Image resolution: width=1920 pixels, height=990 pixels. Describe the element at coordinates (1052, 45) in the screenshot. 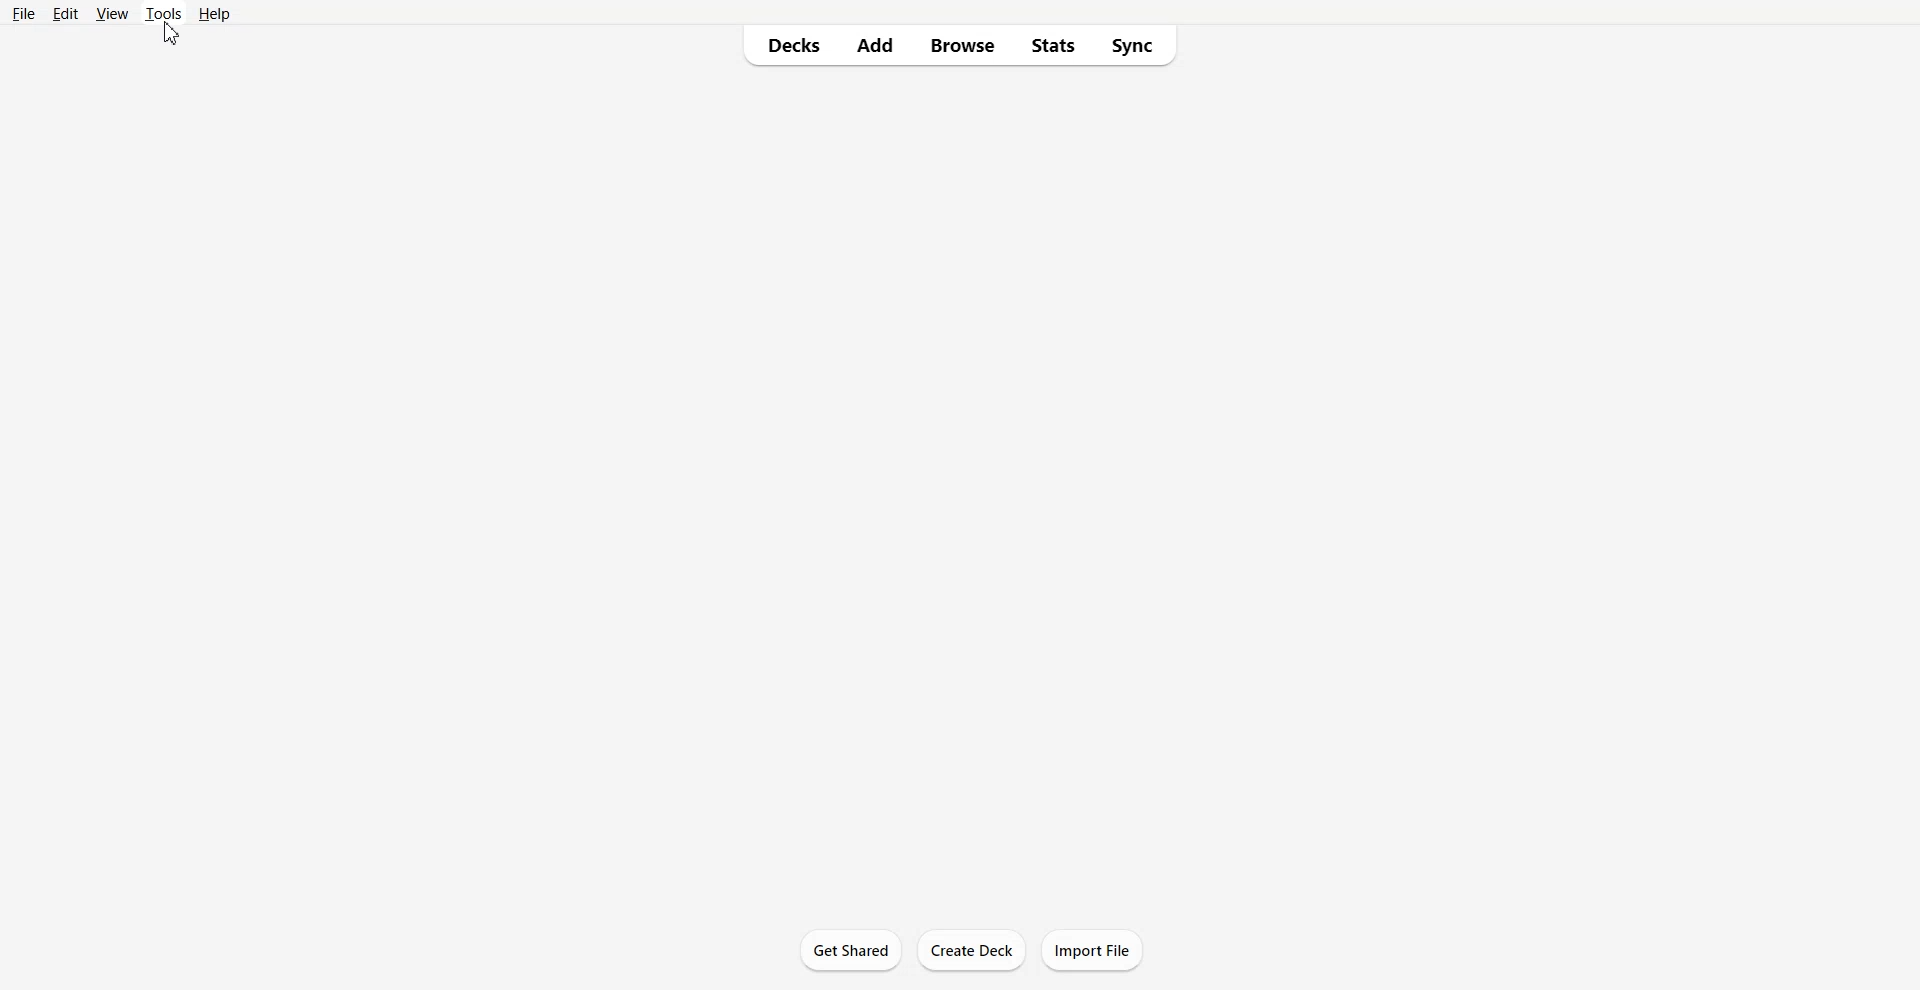

I see `Stats` at that location.